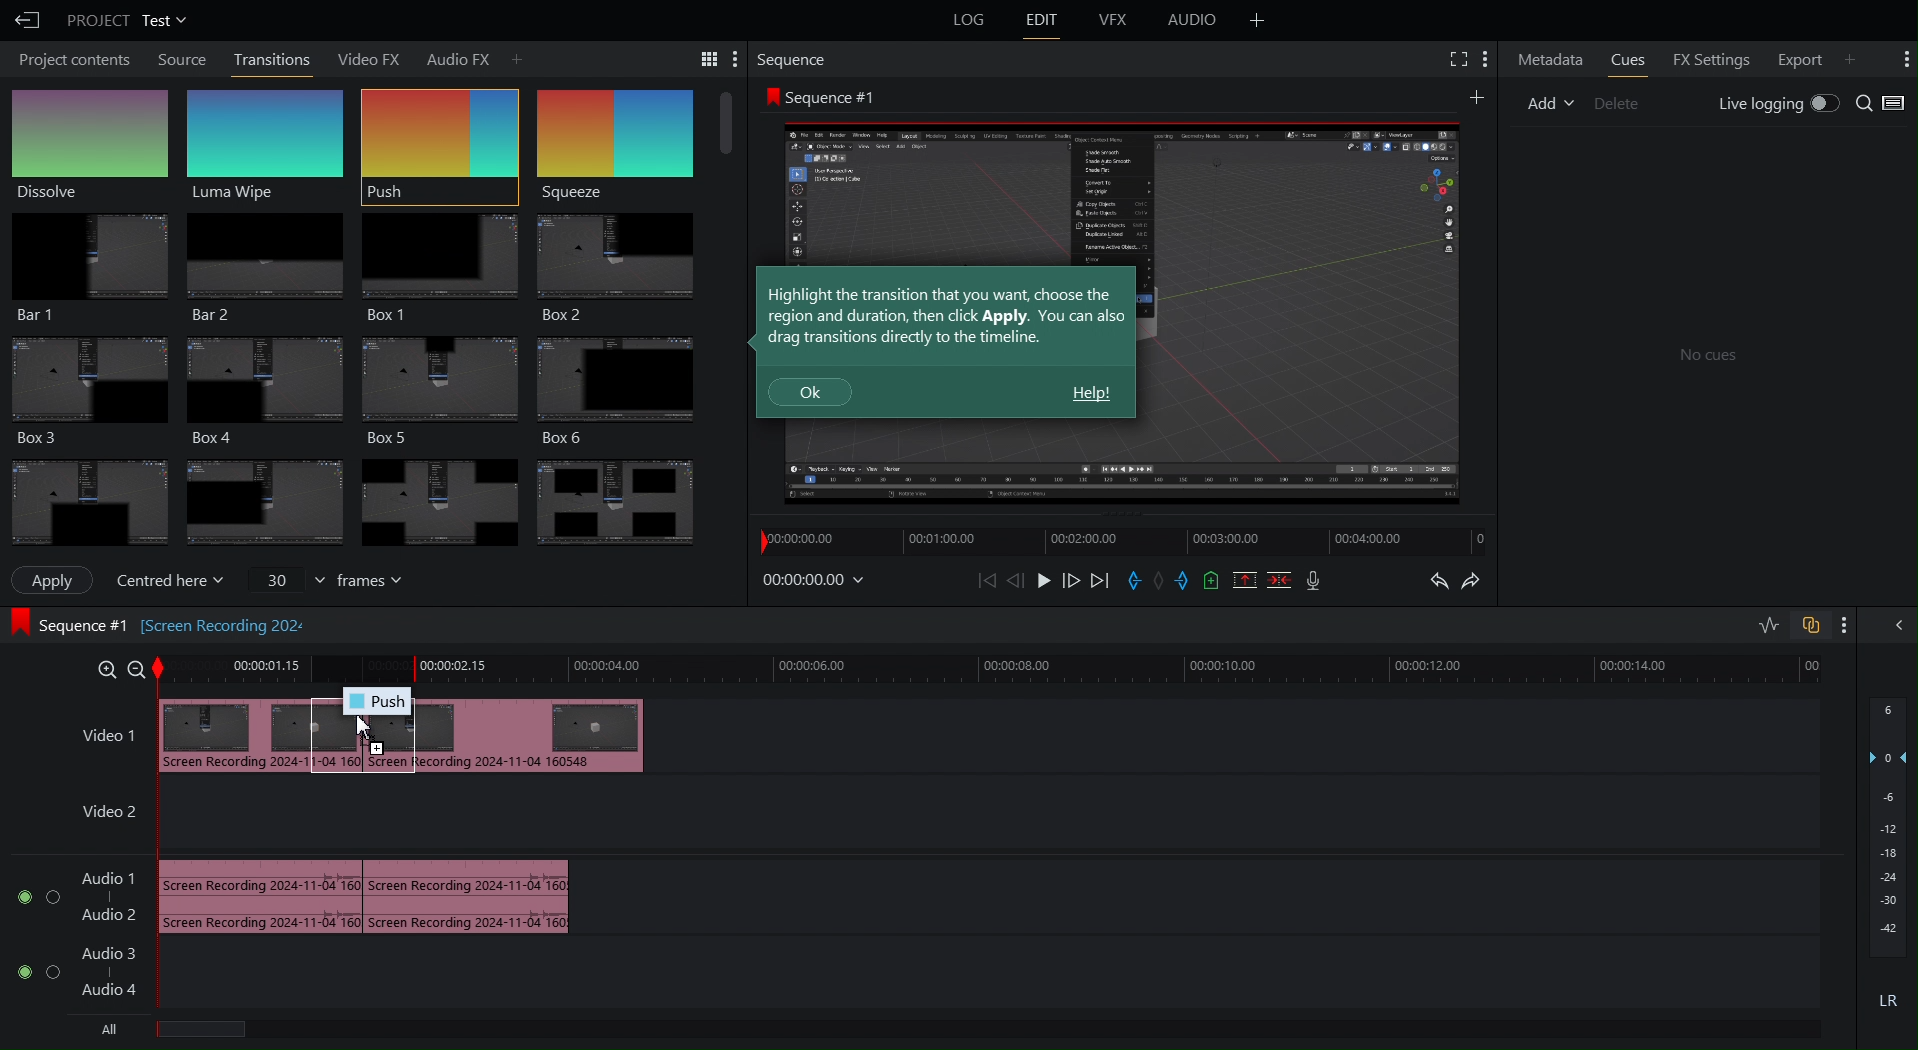  I want to click on Sequence #1 [Screen recording 202], so click(66, 621).